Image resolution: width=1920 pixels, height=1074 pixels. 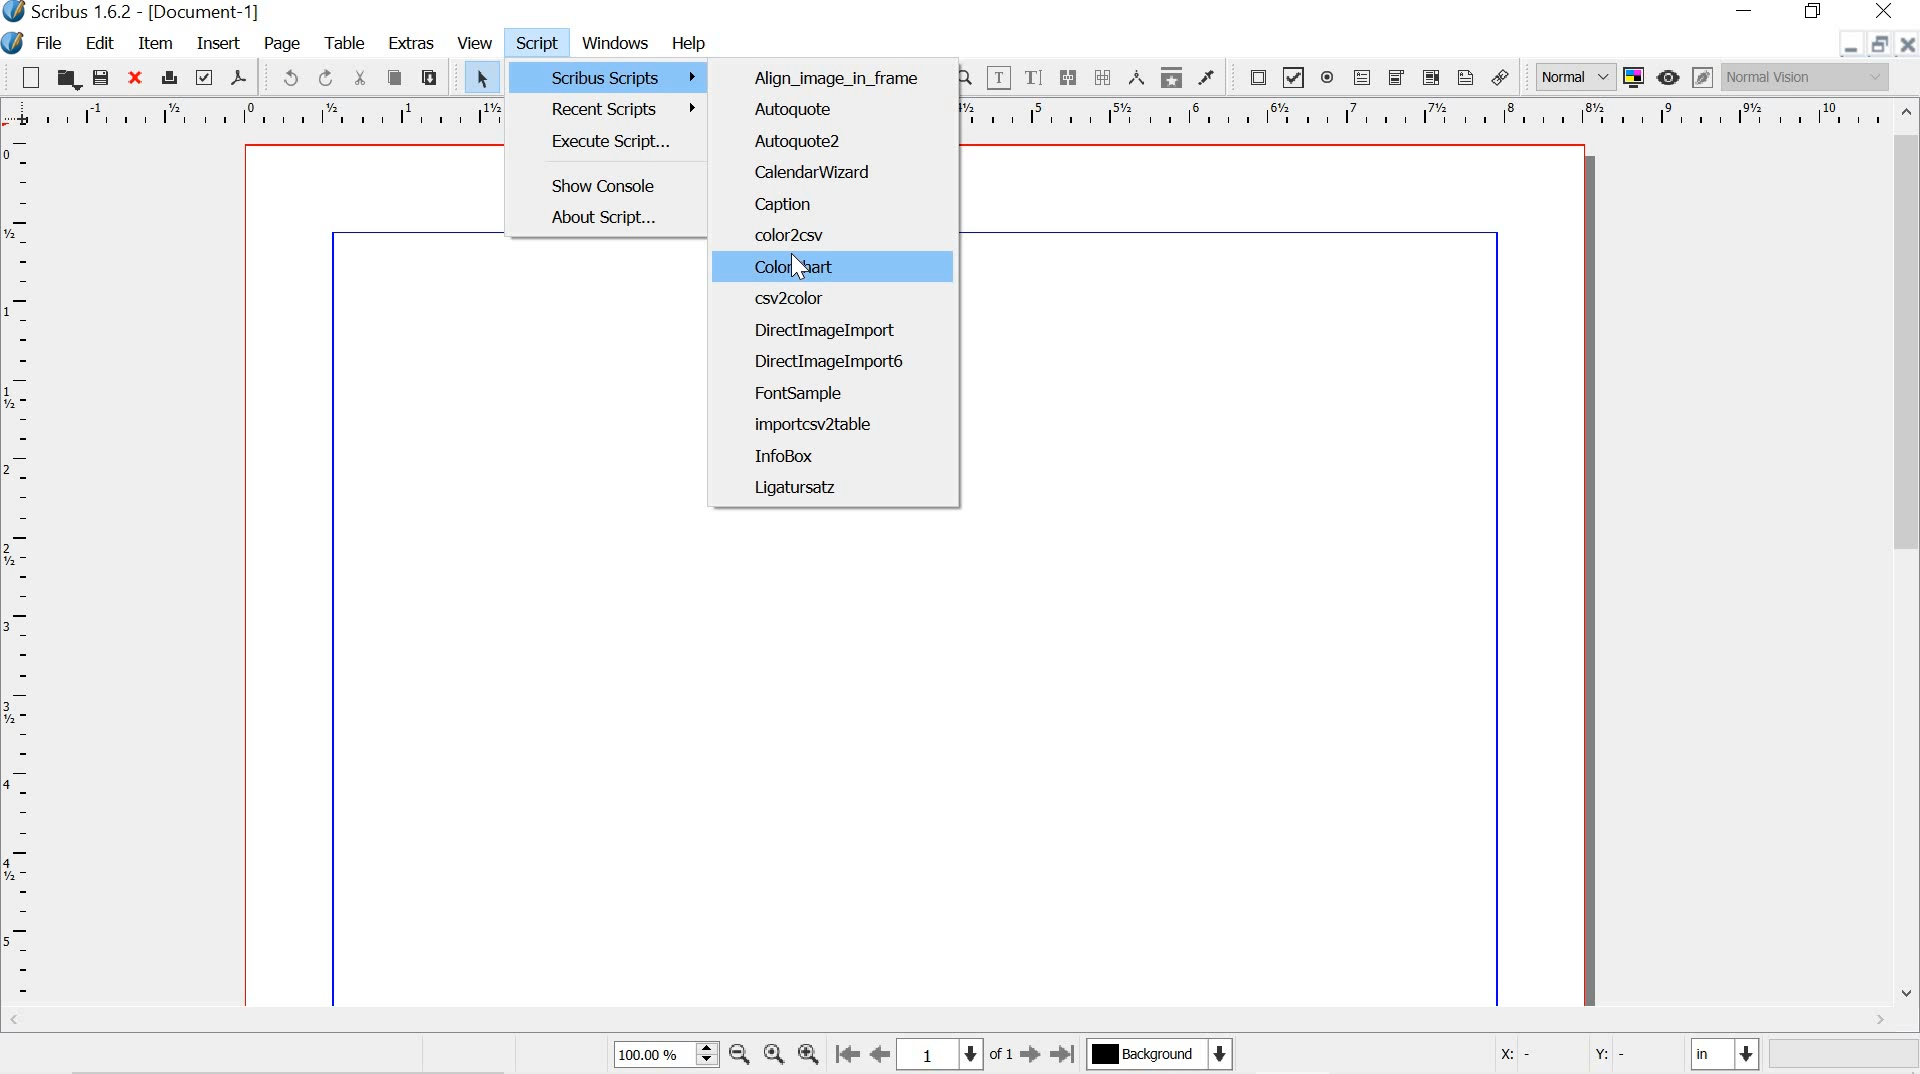 What do you see at coordinates (1293, 79) in the screenshot?
I see `pdf check box` at bounding box center [1293, 79].